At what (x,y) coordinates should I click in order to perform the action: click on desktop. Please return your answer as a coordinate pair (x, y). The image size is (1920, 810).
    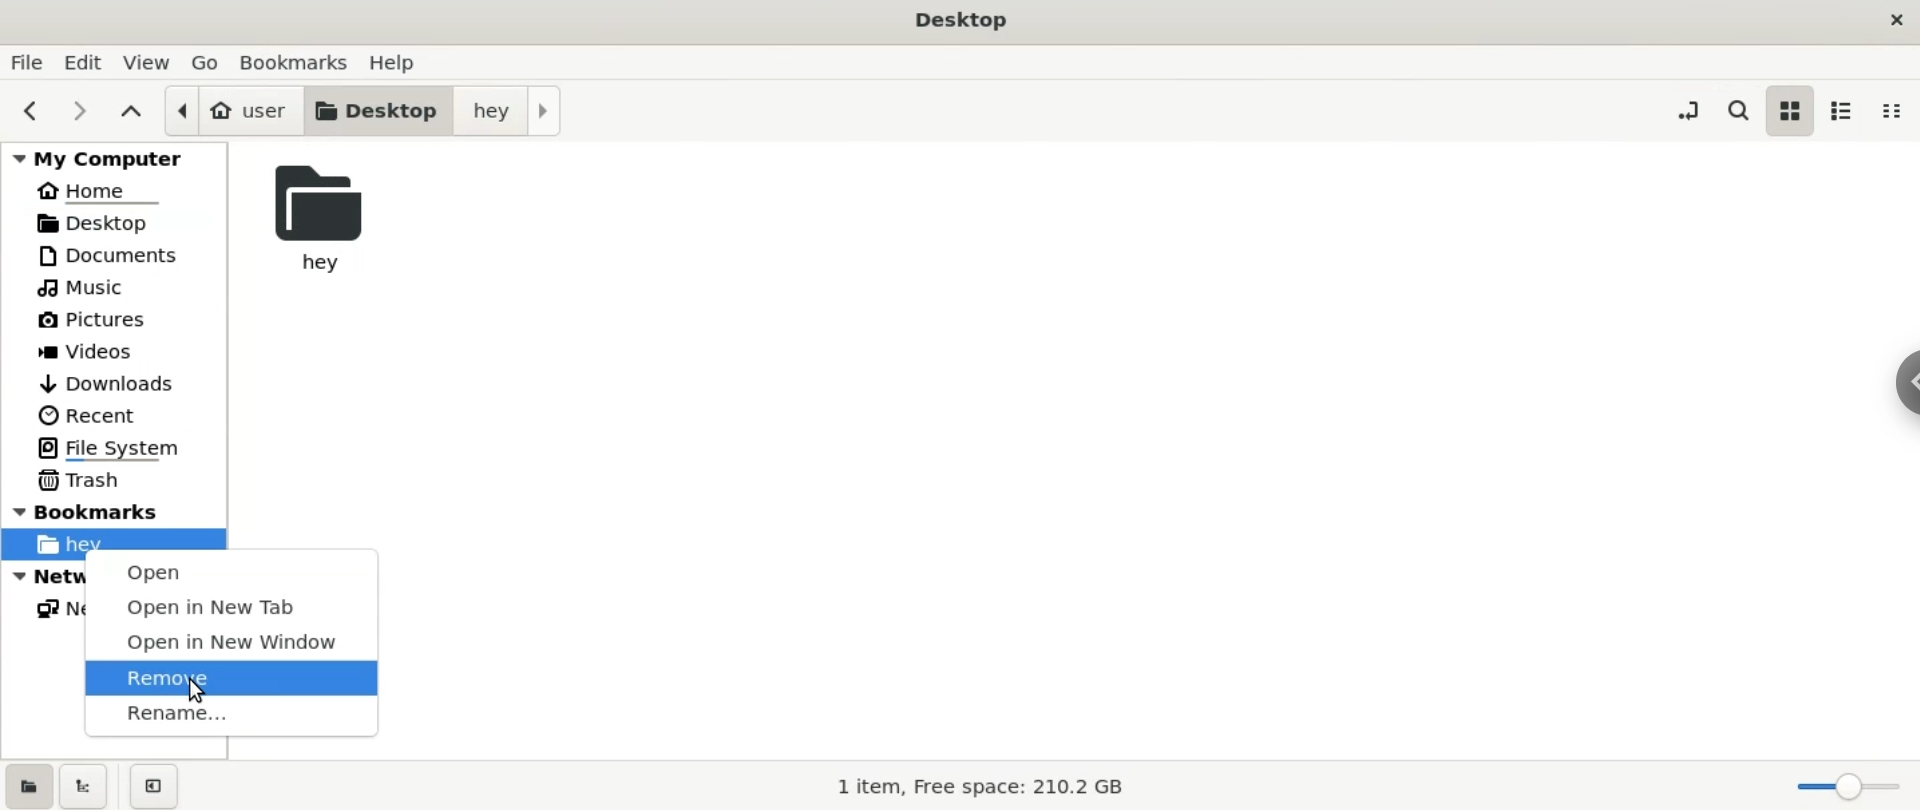
    Looking at the image, I should click on (967, 21).